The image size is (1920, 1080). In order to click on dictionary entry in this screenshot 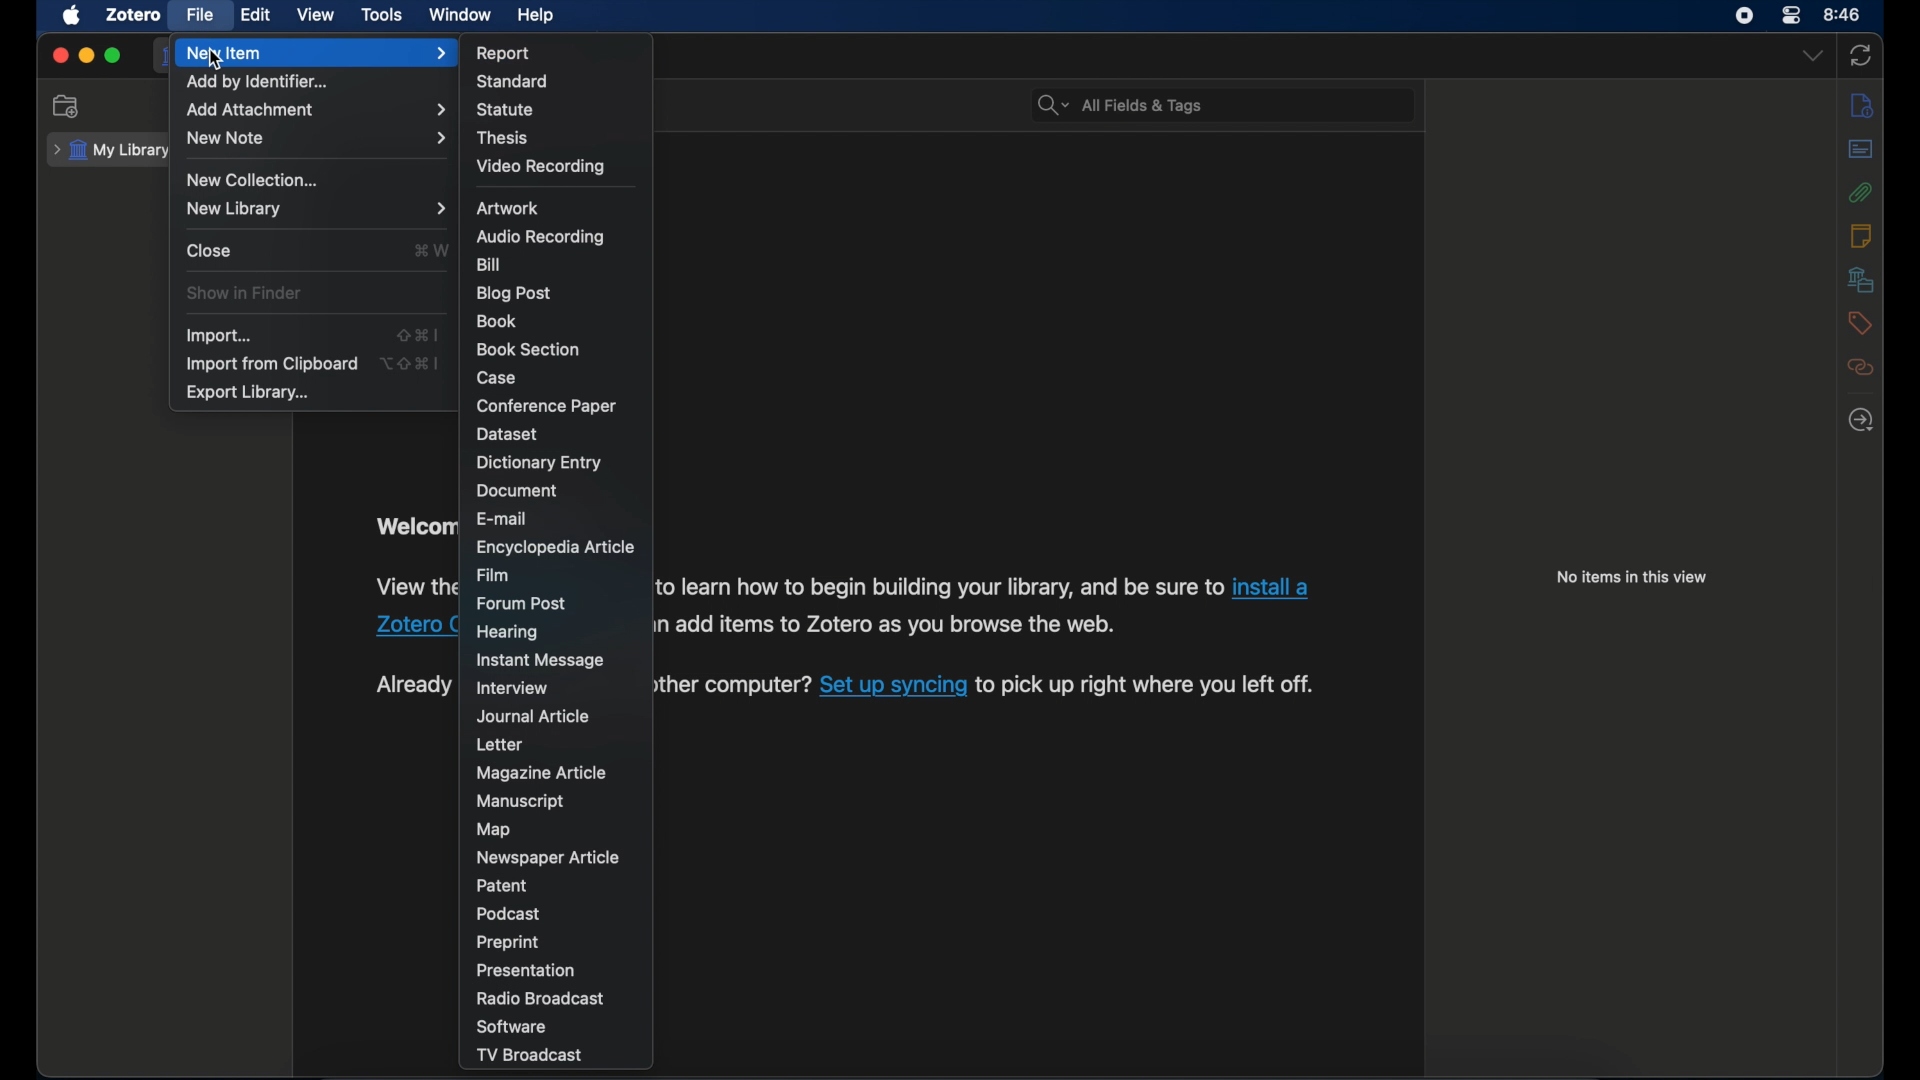, I will do `click(540, 463)`.